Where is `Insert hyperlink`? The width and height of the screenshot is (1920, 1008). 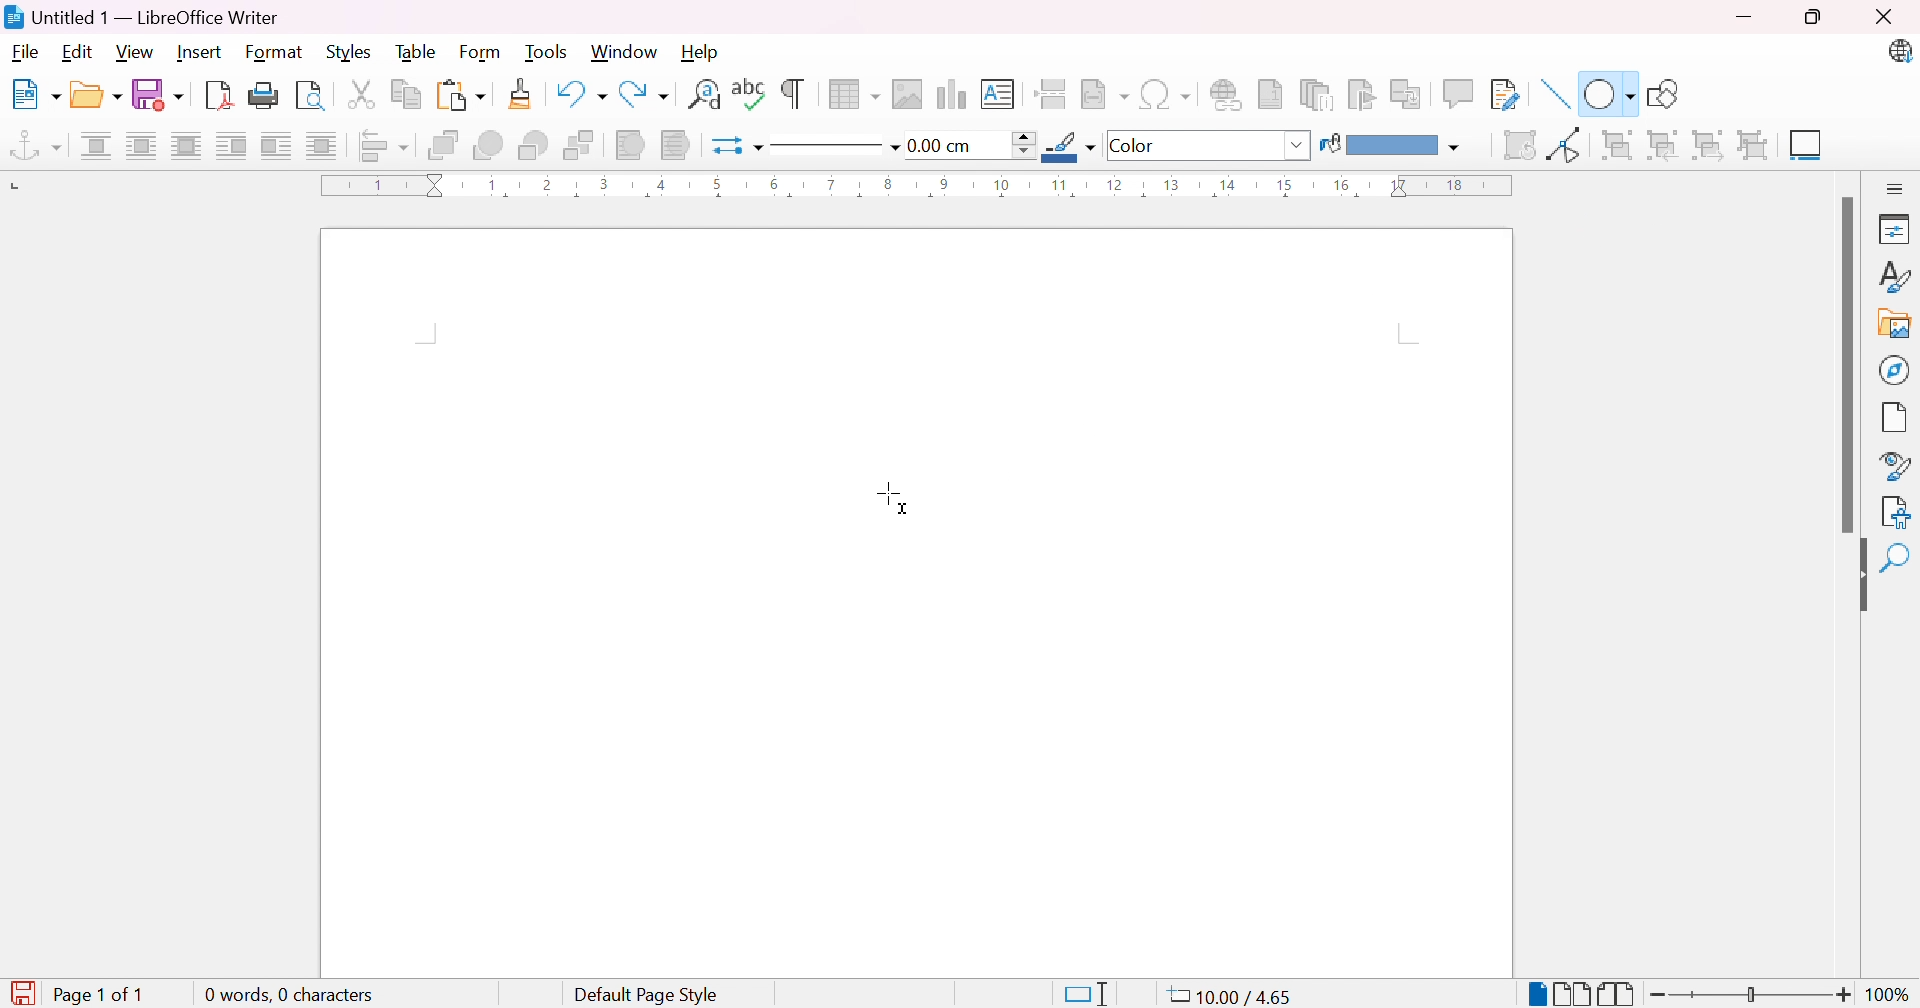
Insert hyperlink is located at coordinates (1227, 94).